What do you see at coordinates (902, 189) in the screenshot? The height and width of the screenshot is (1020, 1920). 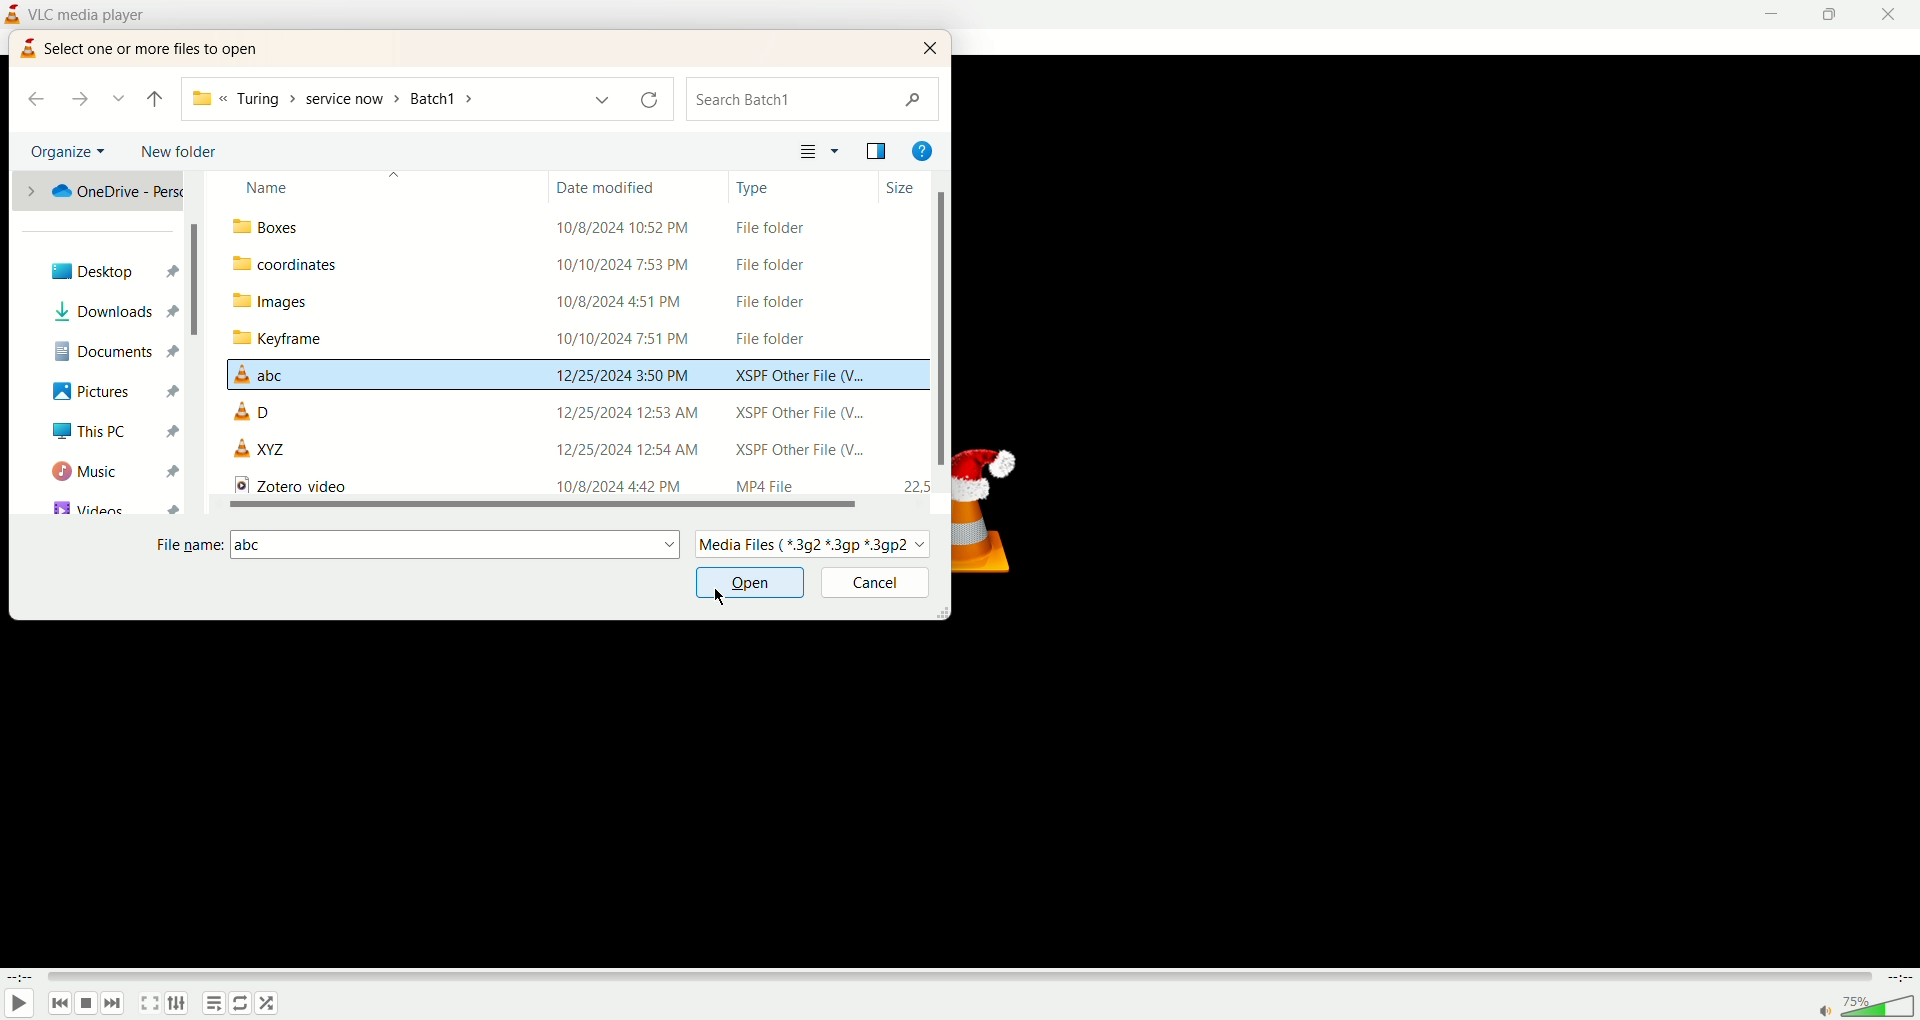 I see `size` at bounding box center [902, 189].